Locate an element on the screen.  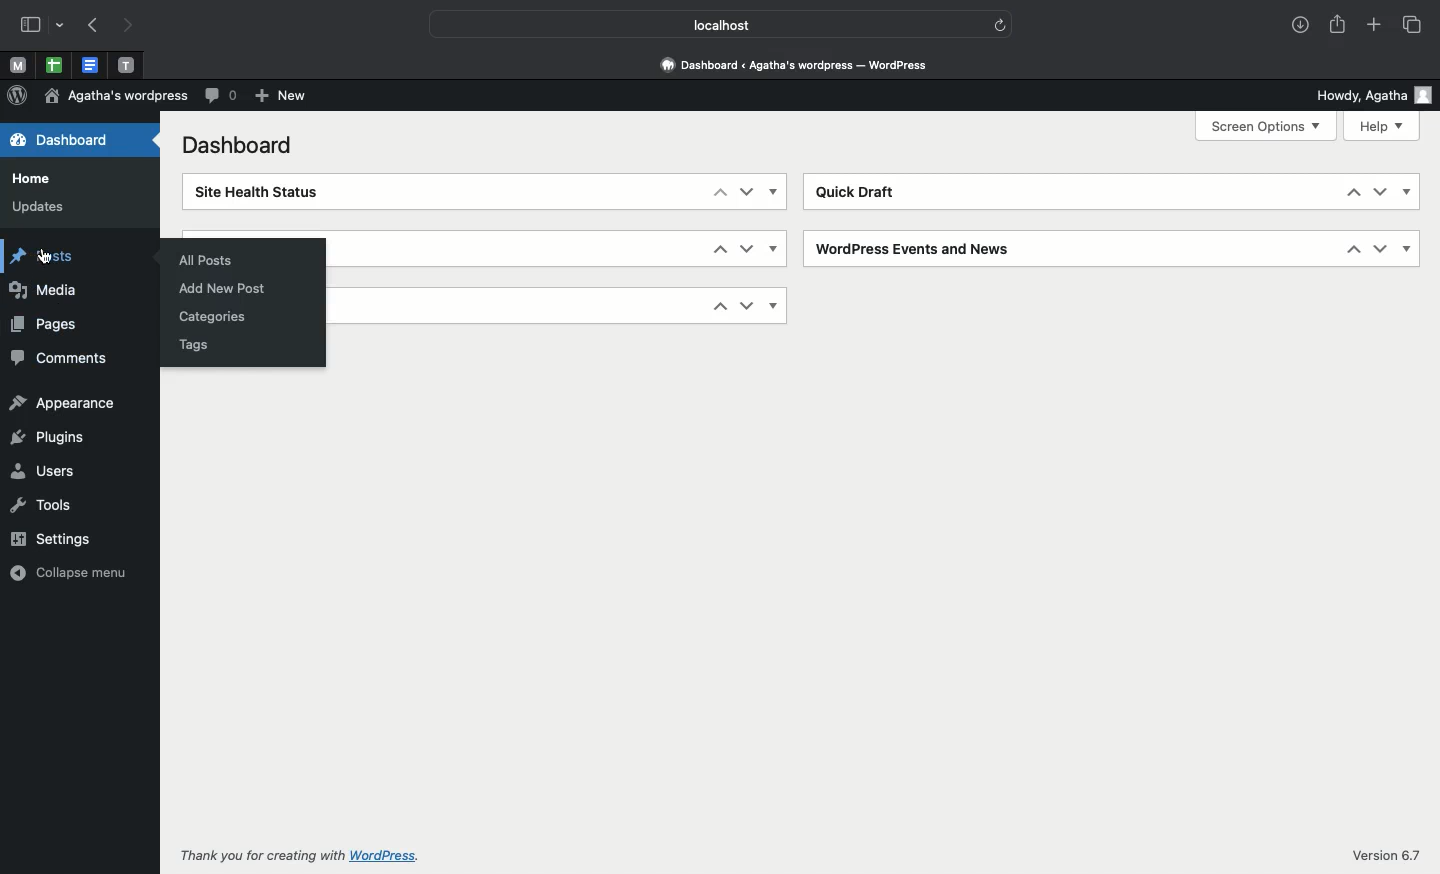
Add new tab is located at coordinates (1373, 26).